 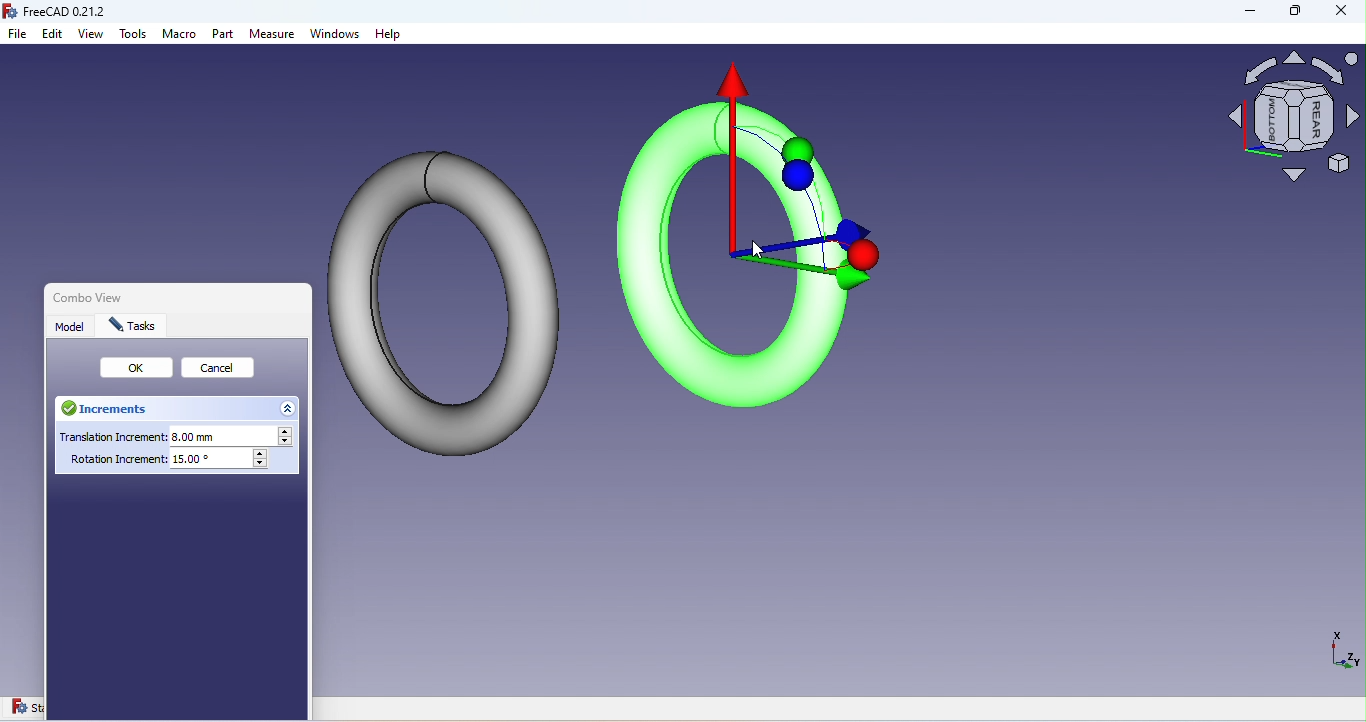 What do you see at coordinates (262, 464) in the screenshot?
I see `Decrease rotation increment` at bounding box center [262, 464].